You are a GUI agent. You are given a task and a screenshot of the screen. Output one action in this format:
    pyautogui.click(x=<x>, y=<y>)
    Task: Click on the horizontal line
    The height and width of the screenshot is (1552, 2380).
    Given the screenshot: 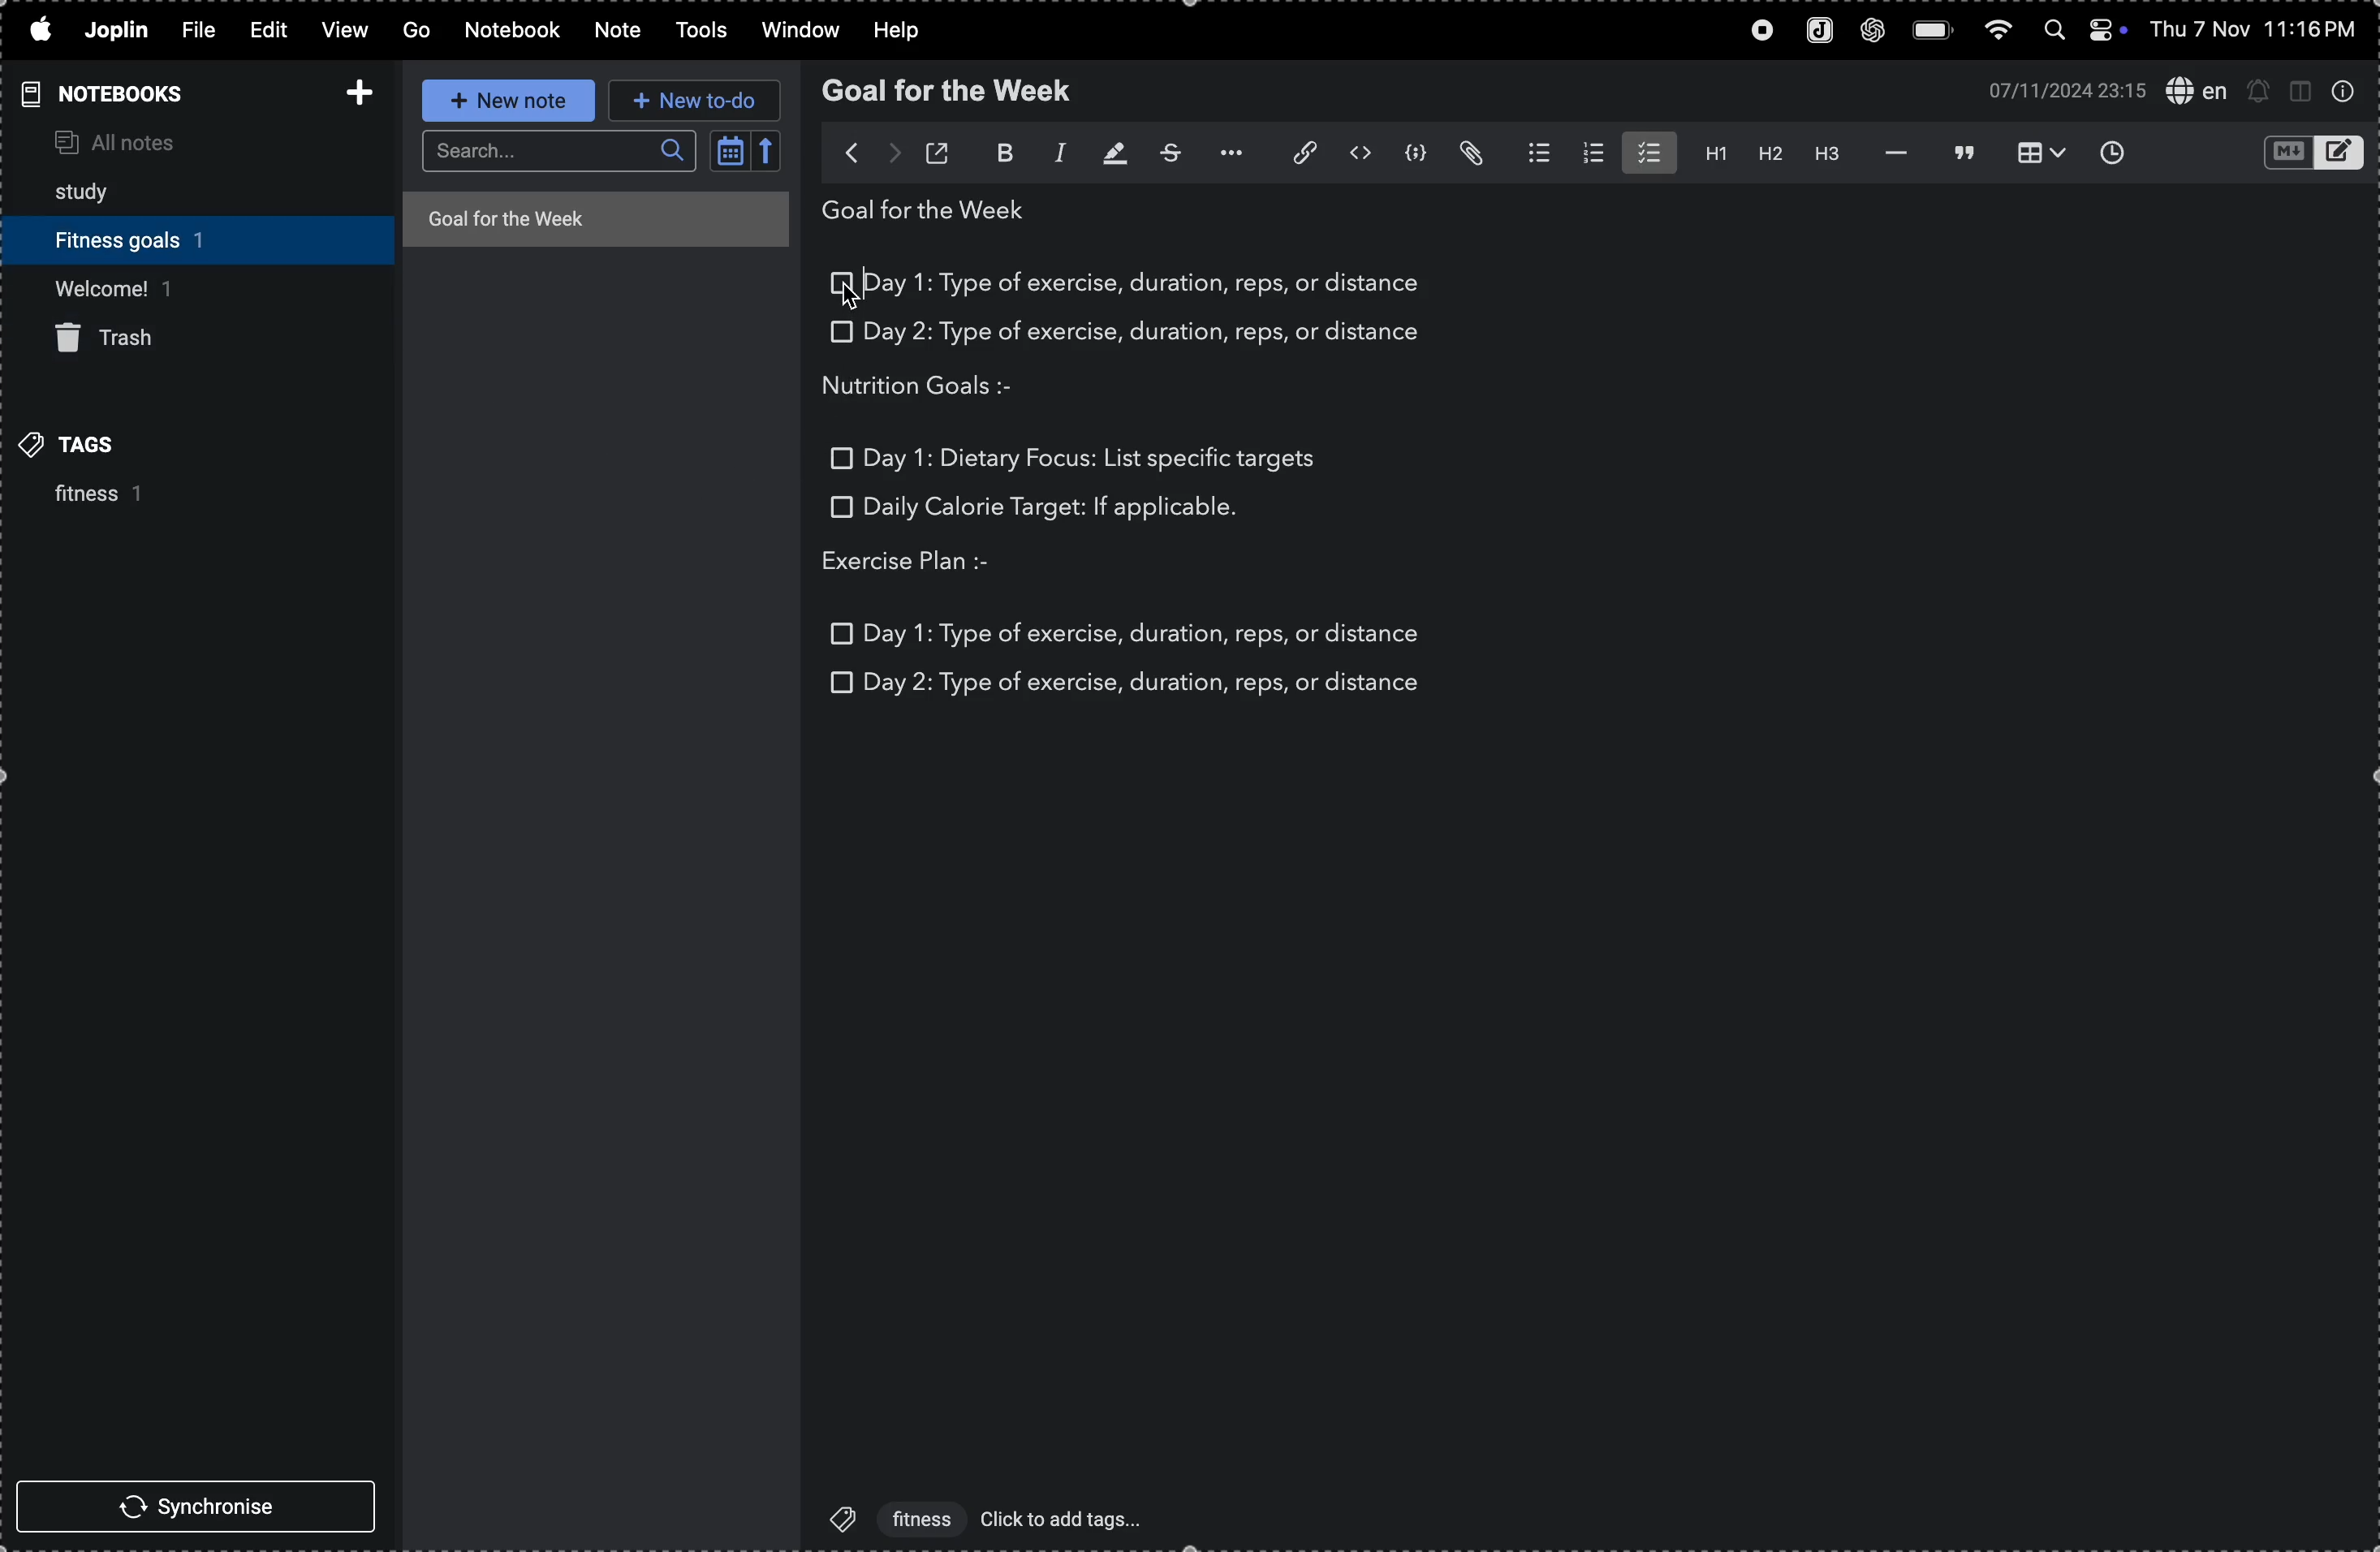 What is the action you would take?
    pyautogui.click(x=1888, y=152)
    